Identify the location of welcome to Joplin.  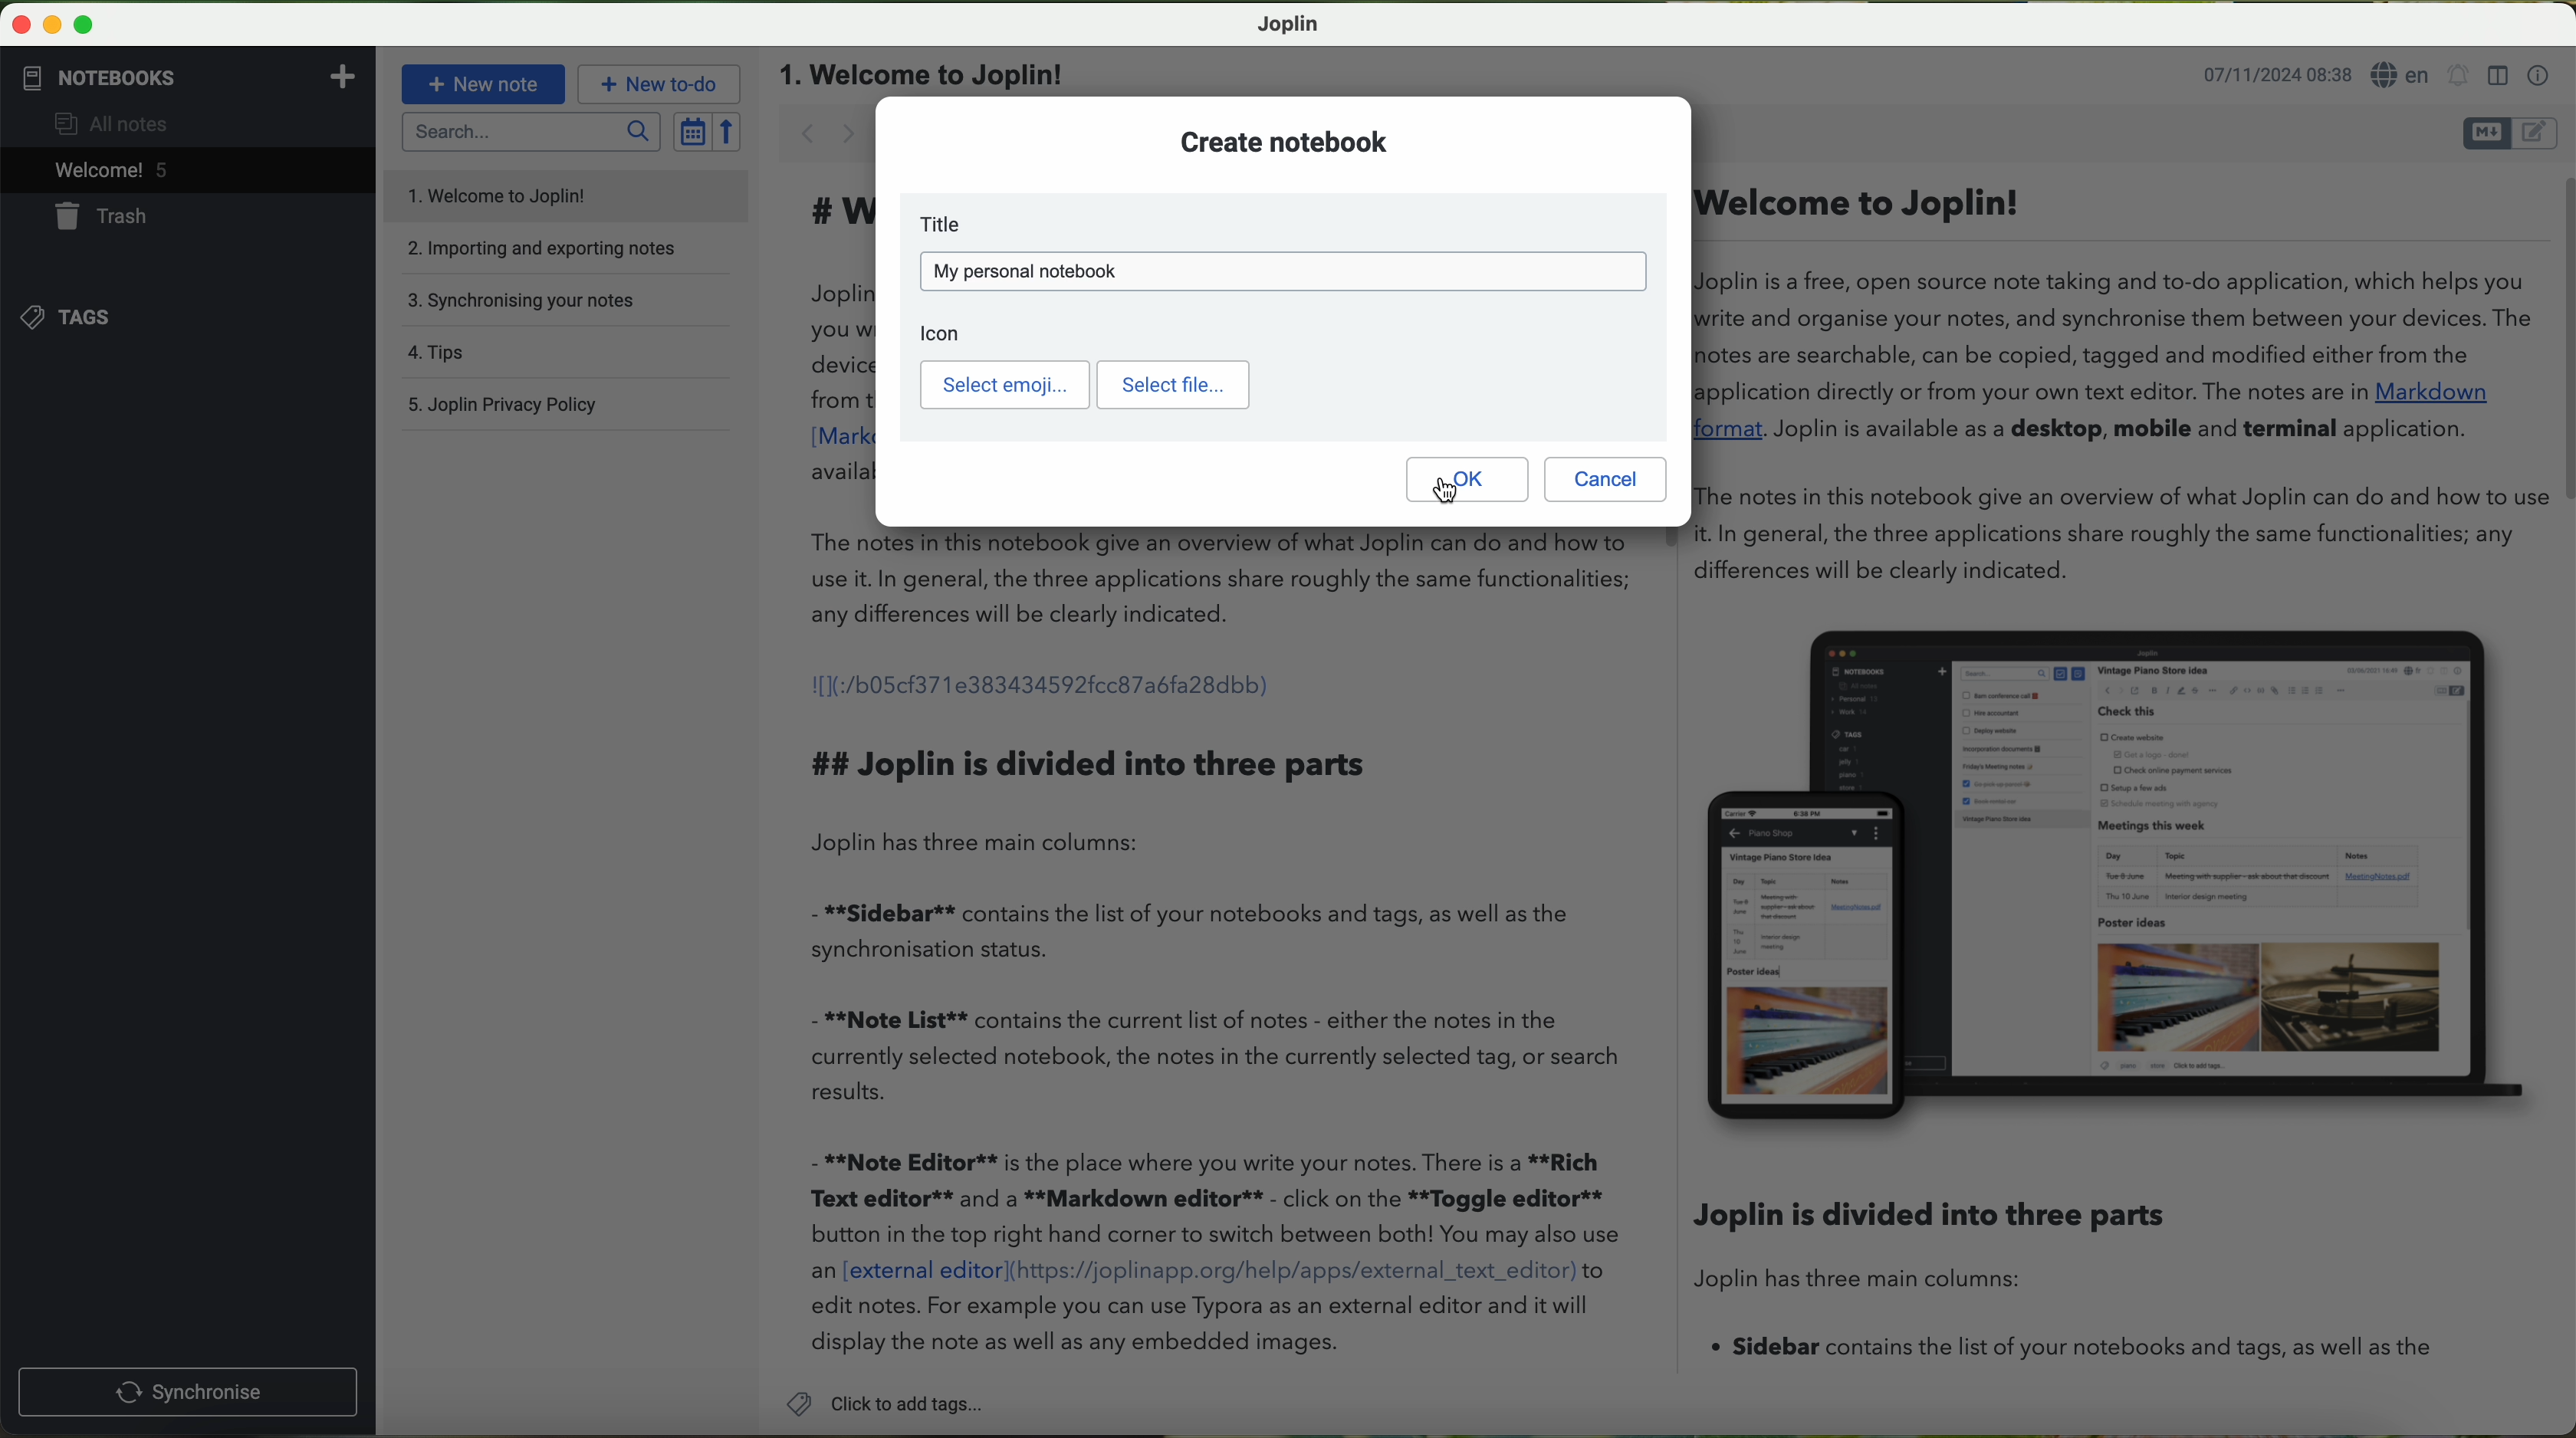
(499, 195).